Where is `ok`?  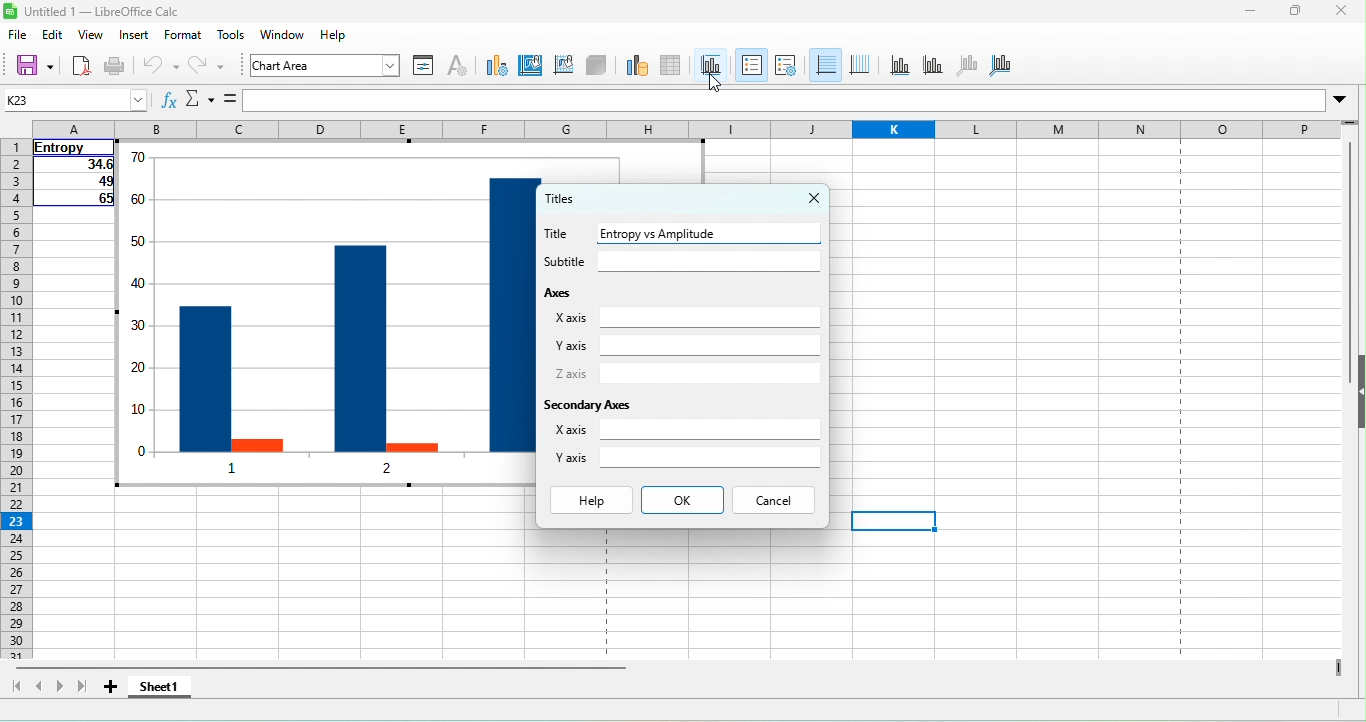 ok is located at coordinates (683, 499).